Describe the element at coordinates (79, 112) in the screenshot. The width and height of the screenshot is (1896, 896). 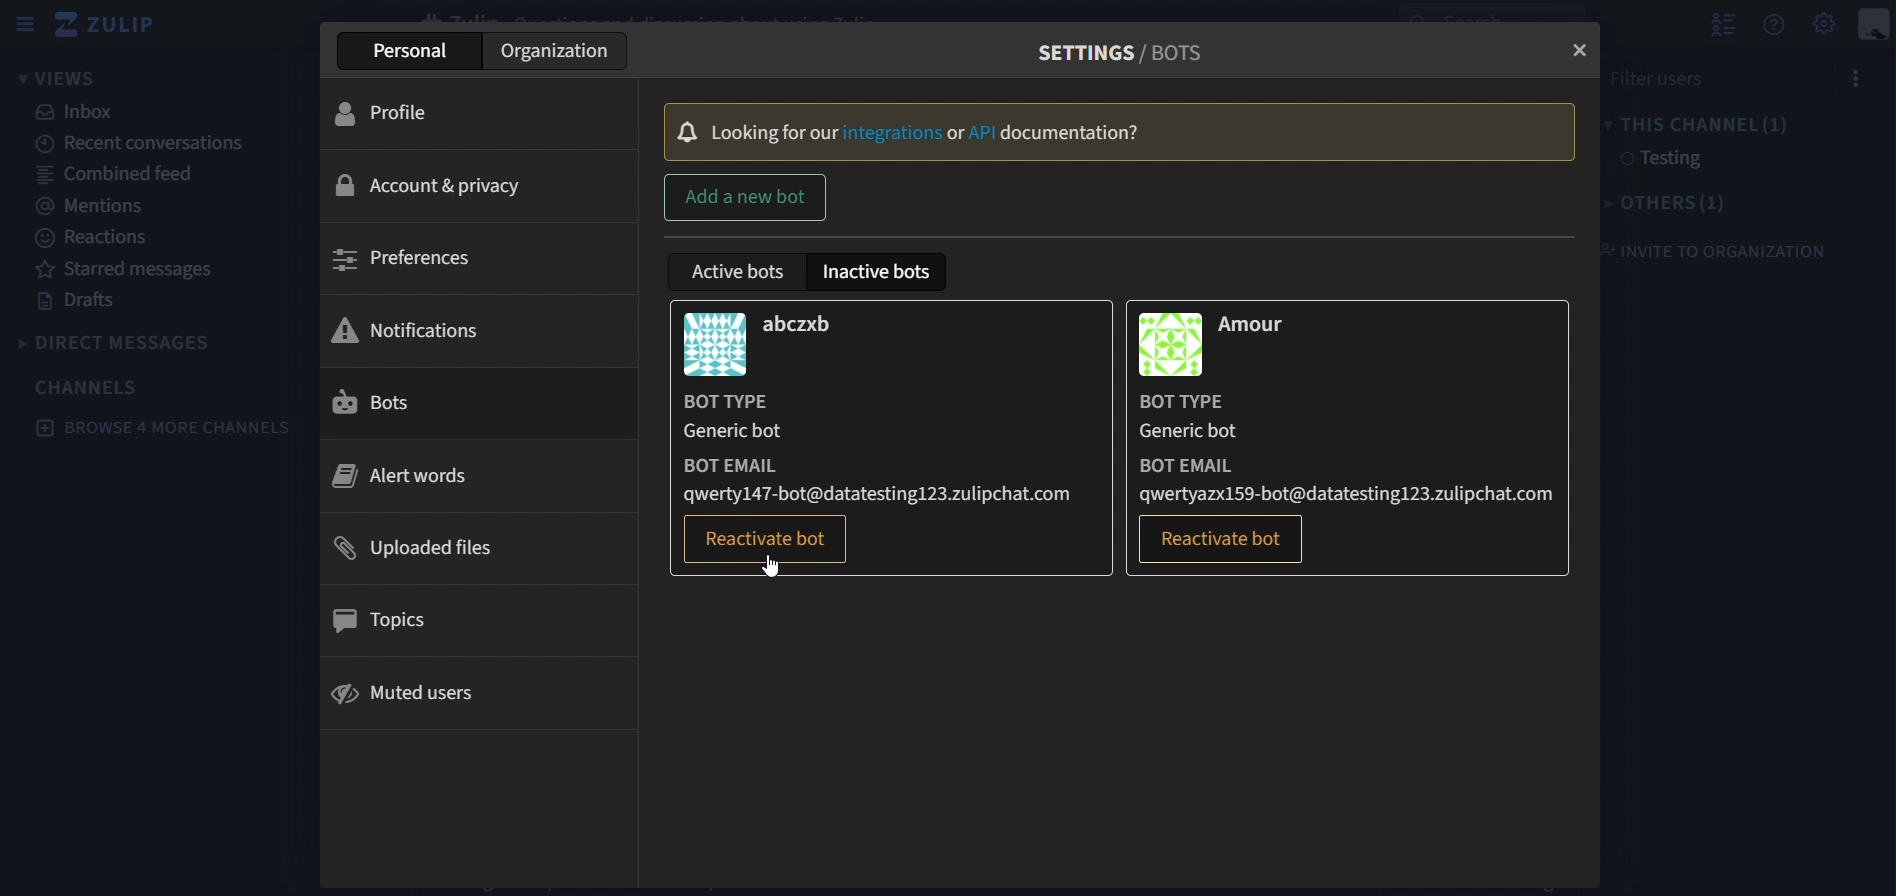
I see `inbox` at that location.